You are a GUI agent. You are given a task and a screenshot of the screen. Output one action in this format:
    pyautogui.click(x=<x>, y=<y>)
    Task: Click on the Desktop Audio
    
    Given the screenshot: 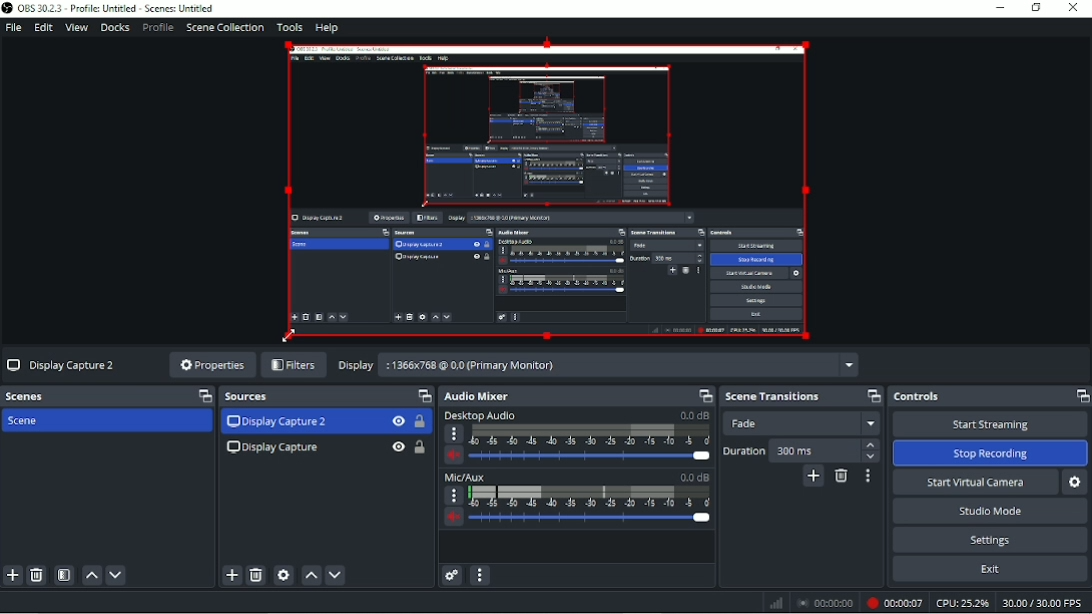 What is the action you would take?
    pyautogui.click(x=479, y=415)
    